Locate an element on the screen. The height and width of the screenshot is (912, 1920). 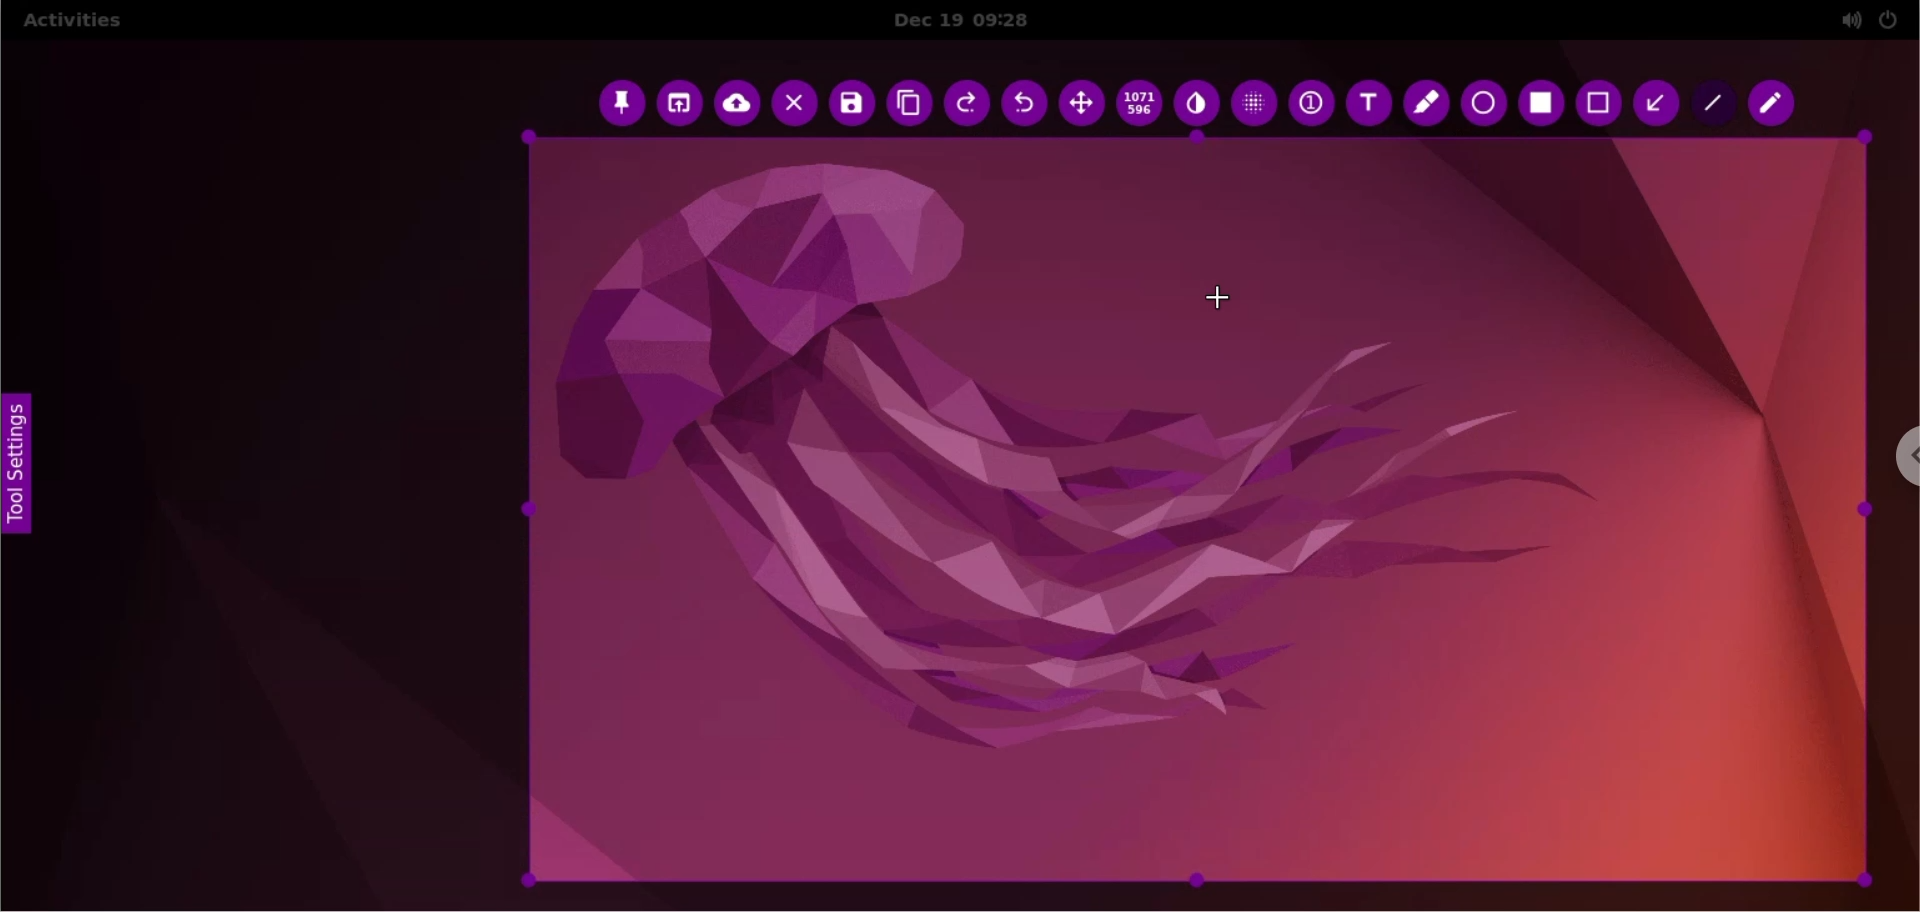
undo is located at coordinates (1029, 103).